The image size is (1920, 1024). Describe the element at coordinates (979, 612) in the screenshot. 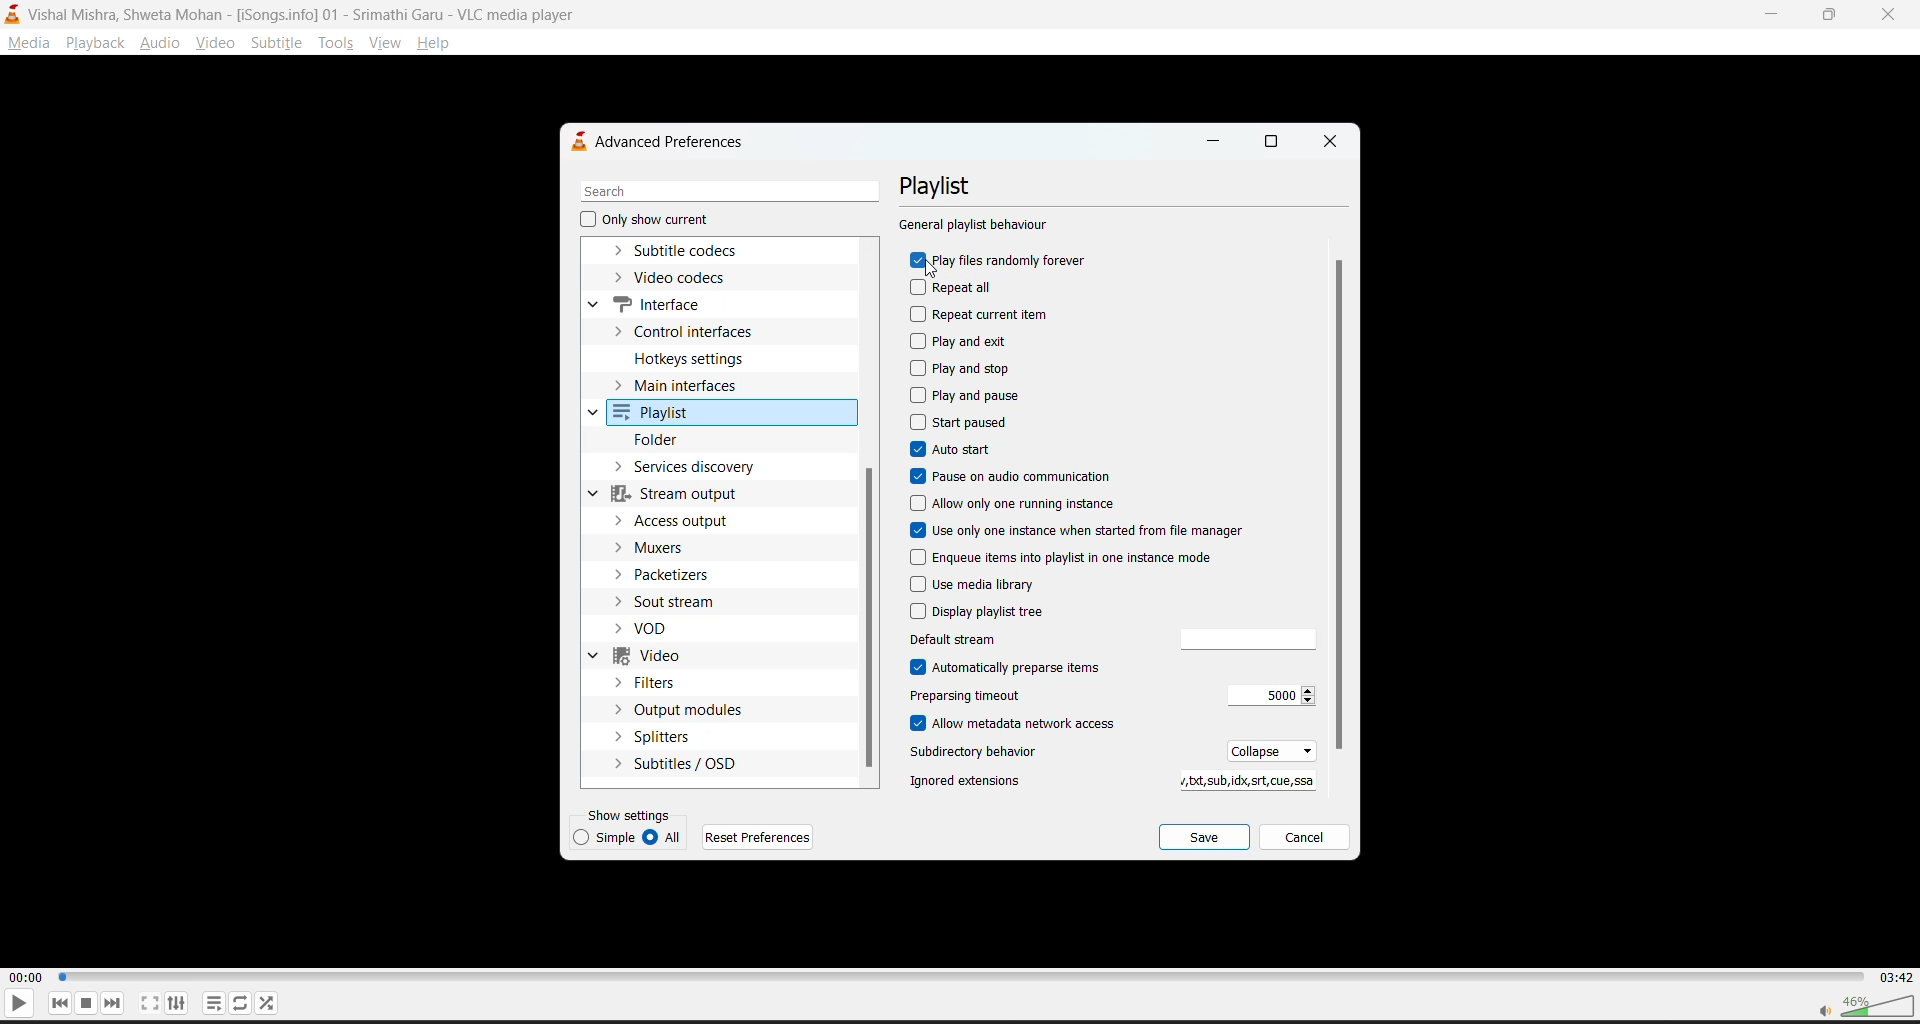

I see `display playlist tree` at that location.